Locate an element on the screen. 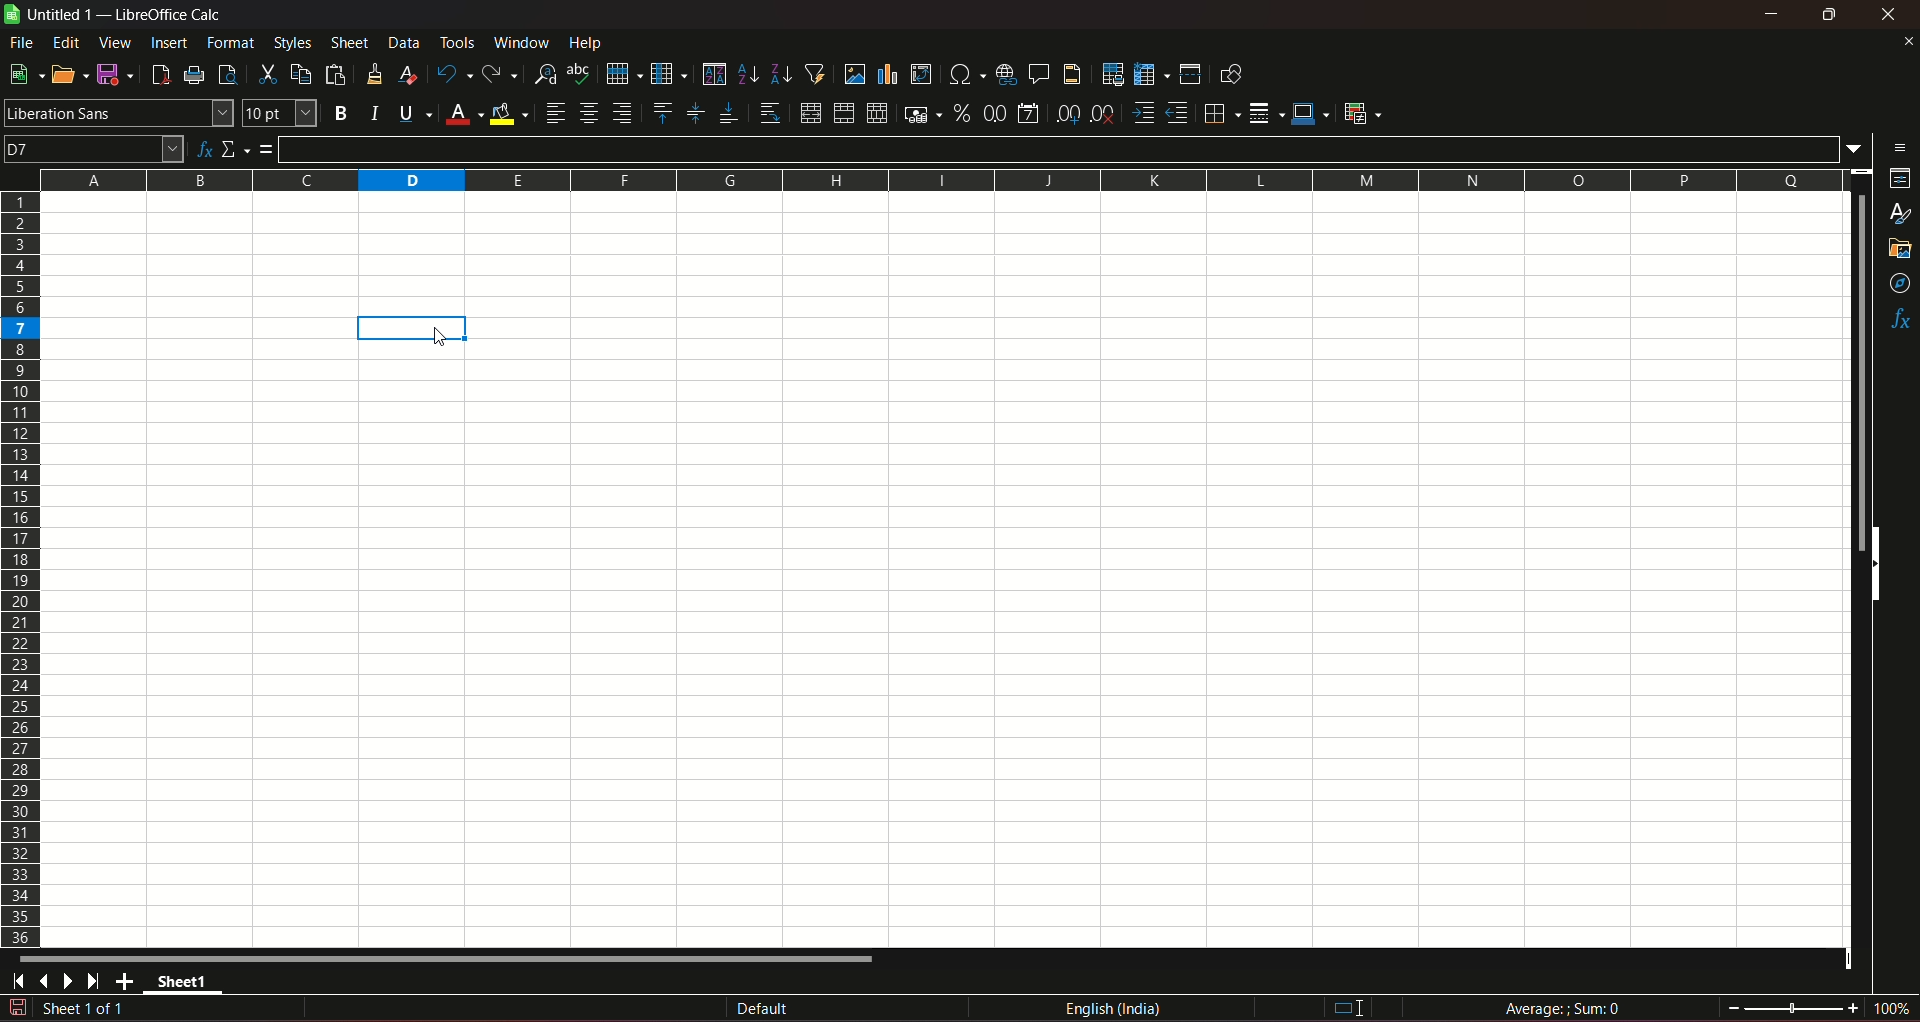  export directly as PDF is located at coordinates (159, 73).